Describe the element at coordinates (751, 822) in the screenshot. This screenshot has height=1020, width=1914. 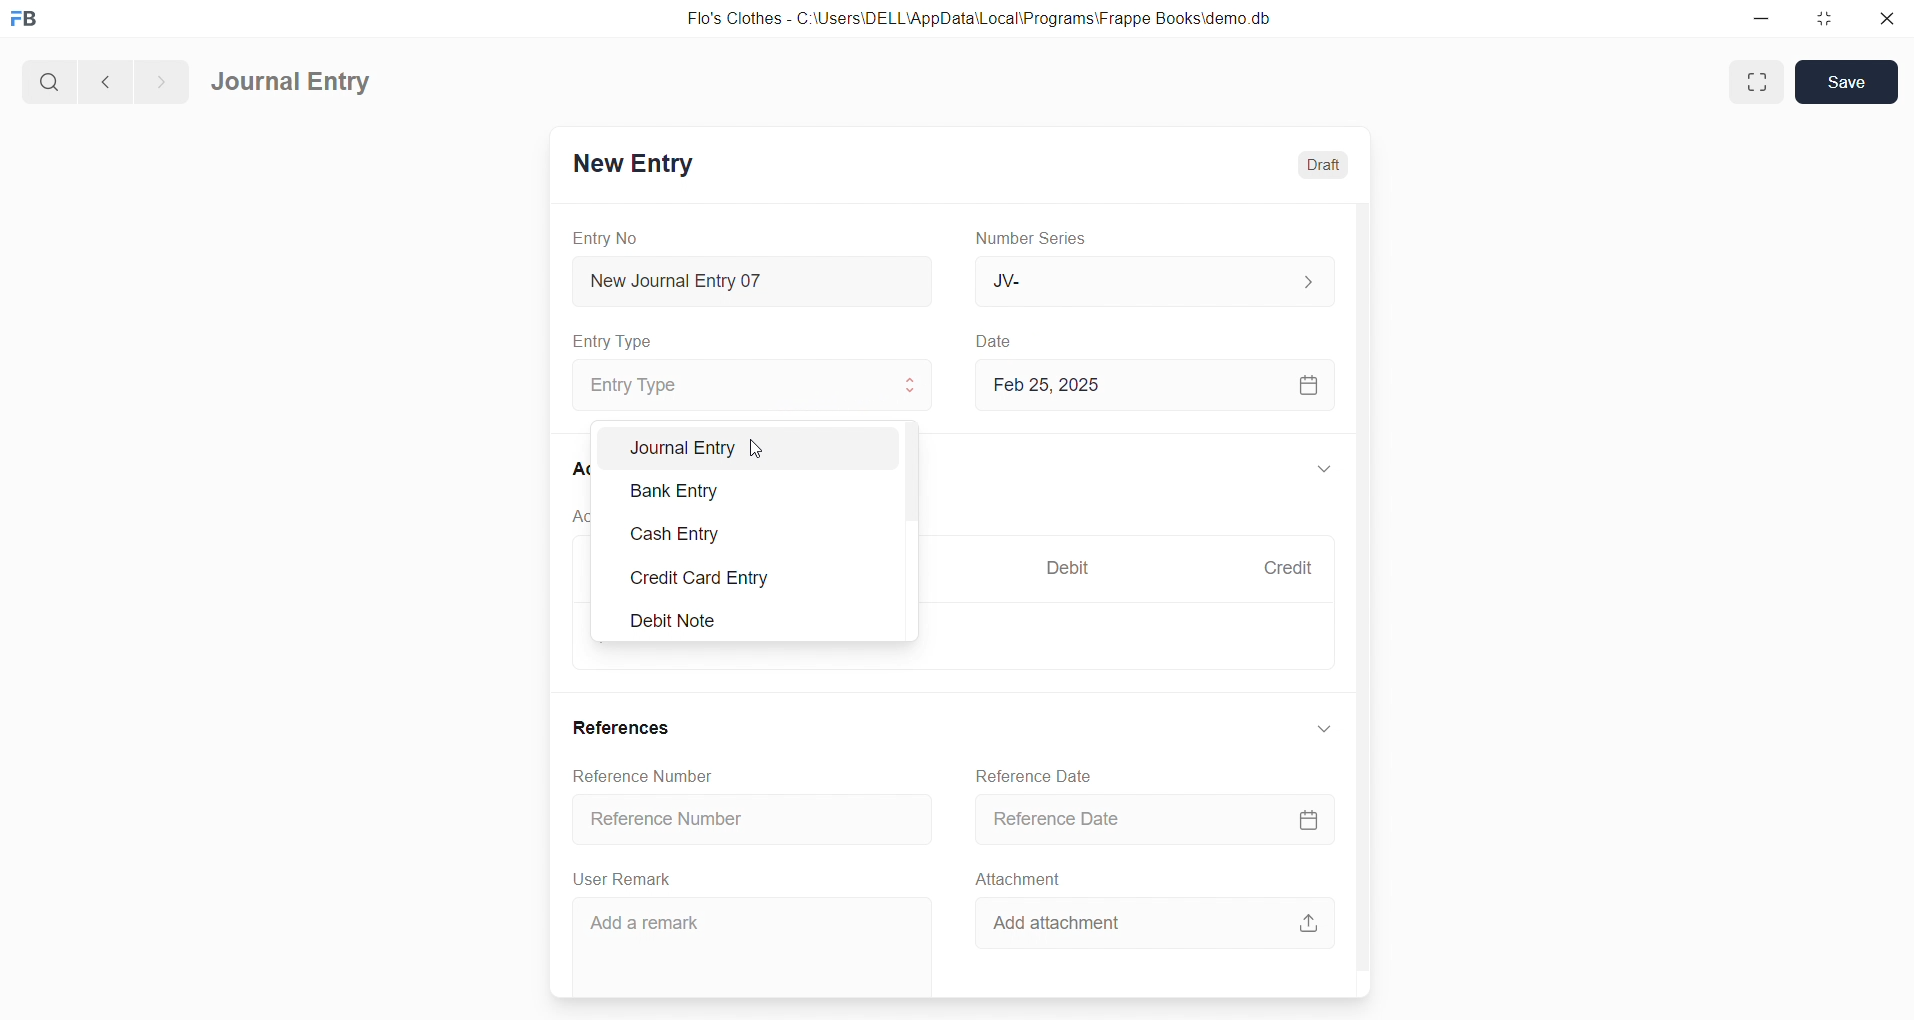
I see `Reference Number` at that location.